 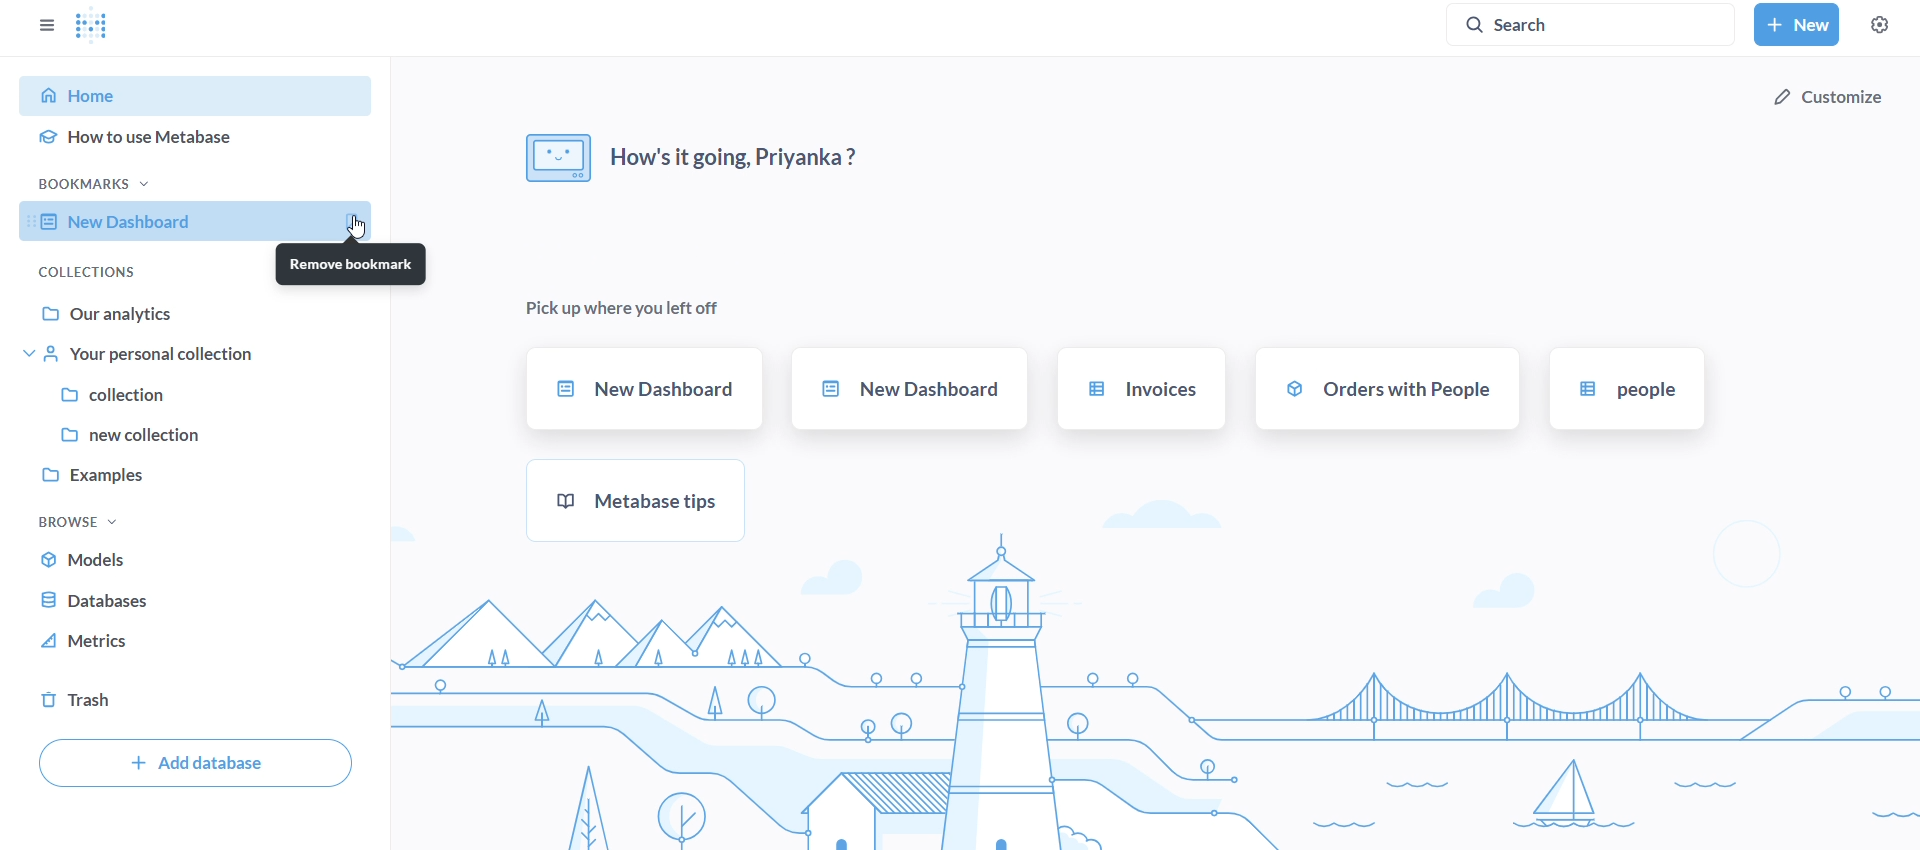 What do you see at coordinates (204, 314) in the screenshot?
I see `our analytics` at bounding box center [204, 314].